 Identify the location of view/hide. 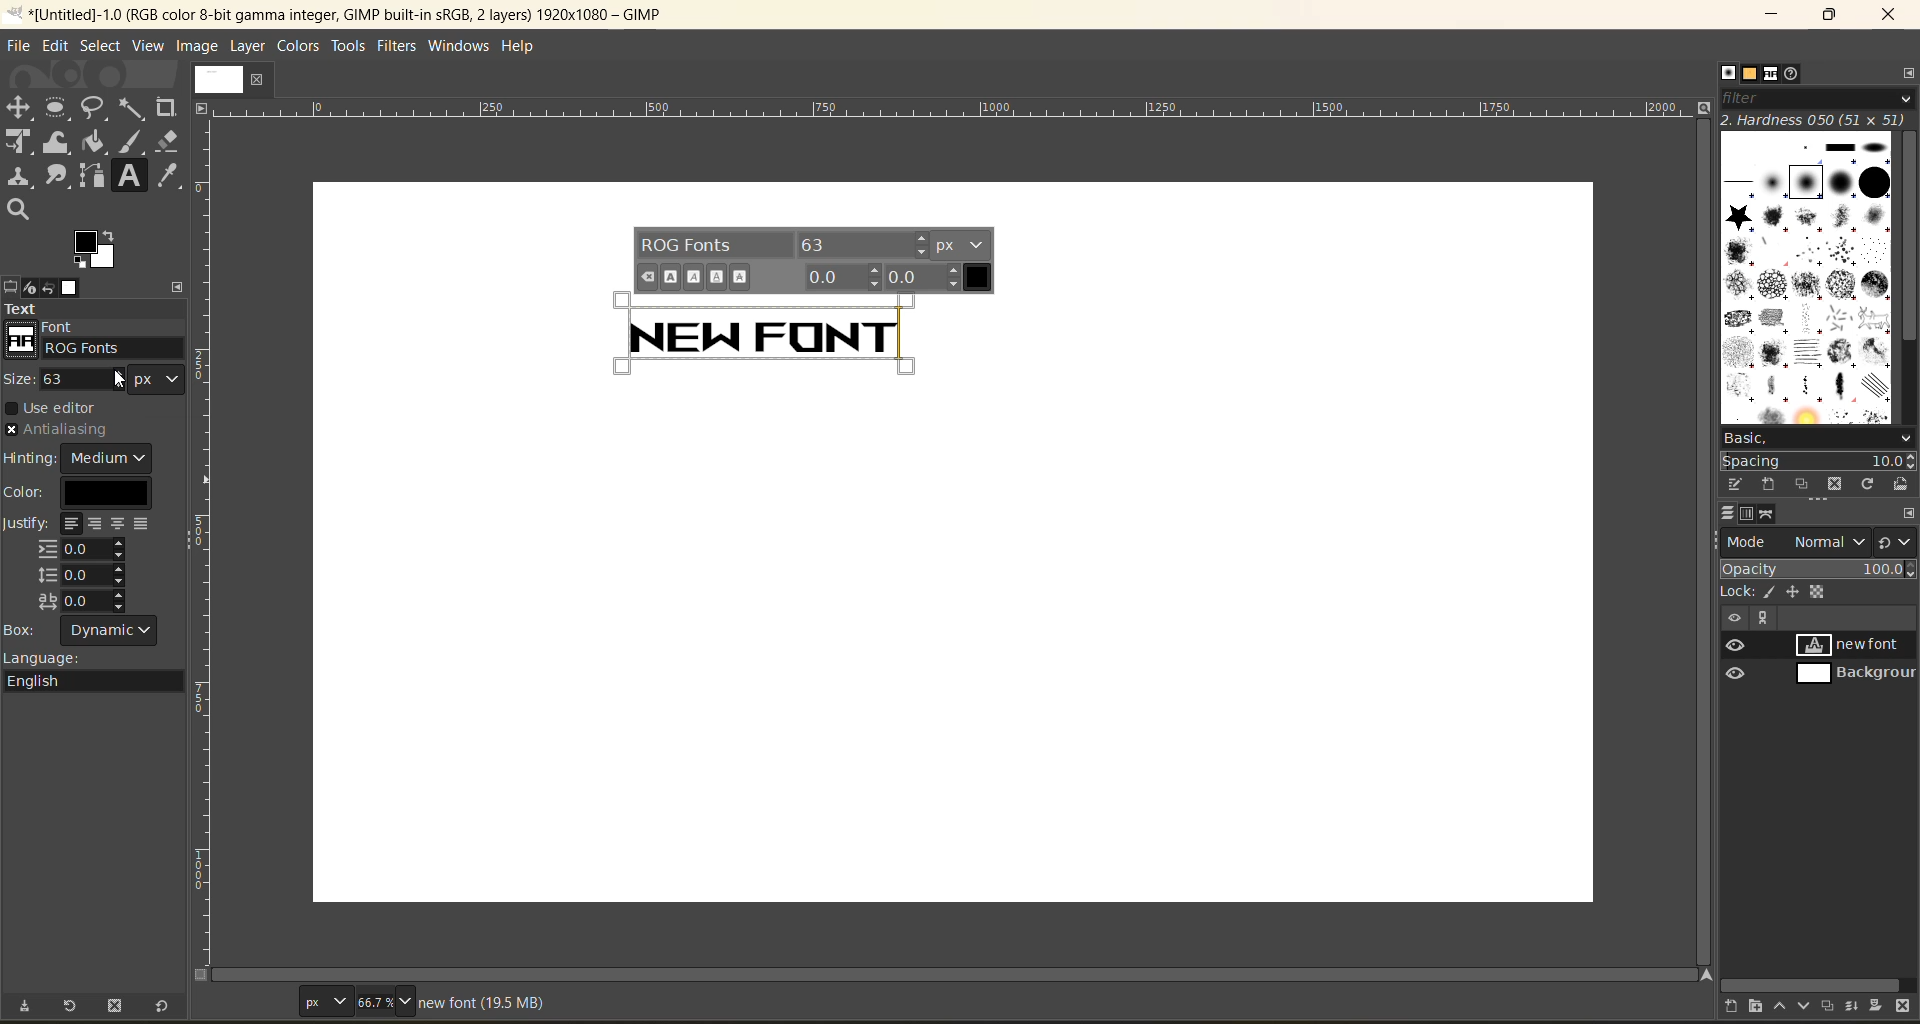
(1727, 659).